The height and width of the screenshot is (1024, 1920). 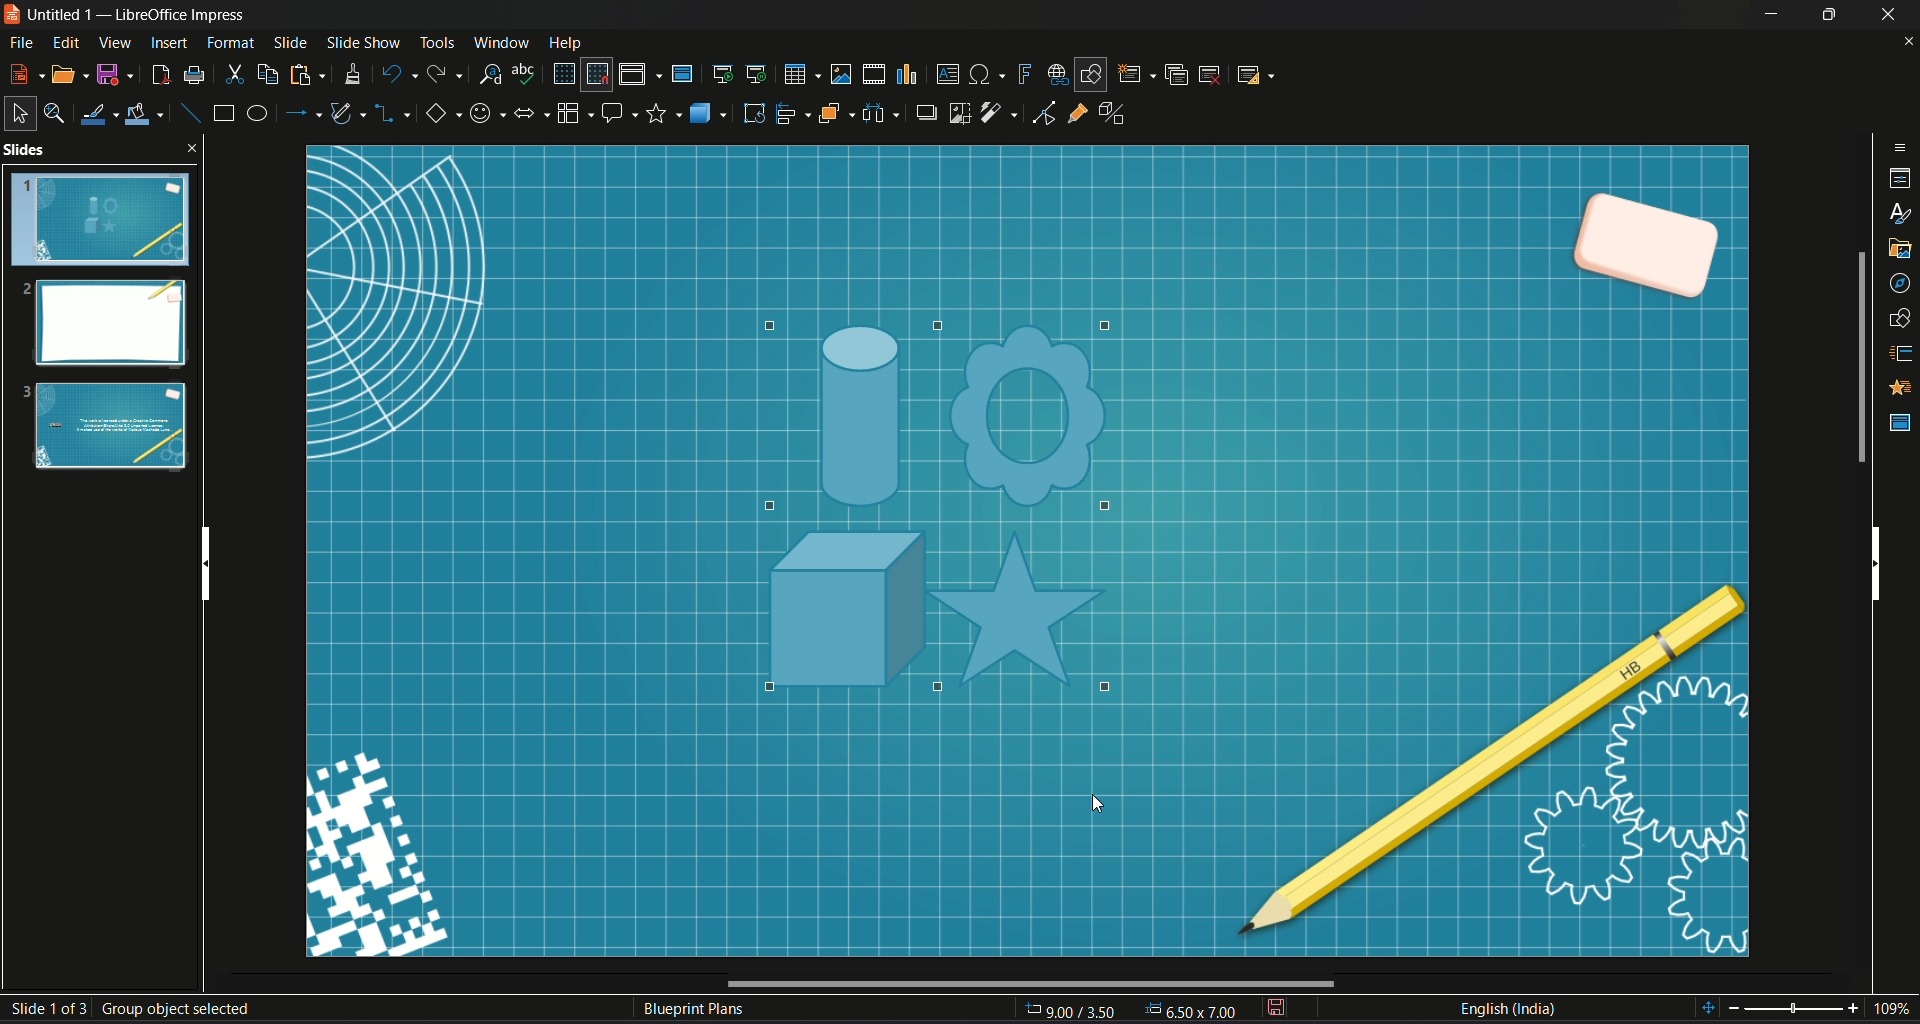 I want to click on insert chart, so click(x=905, y=75).